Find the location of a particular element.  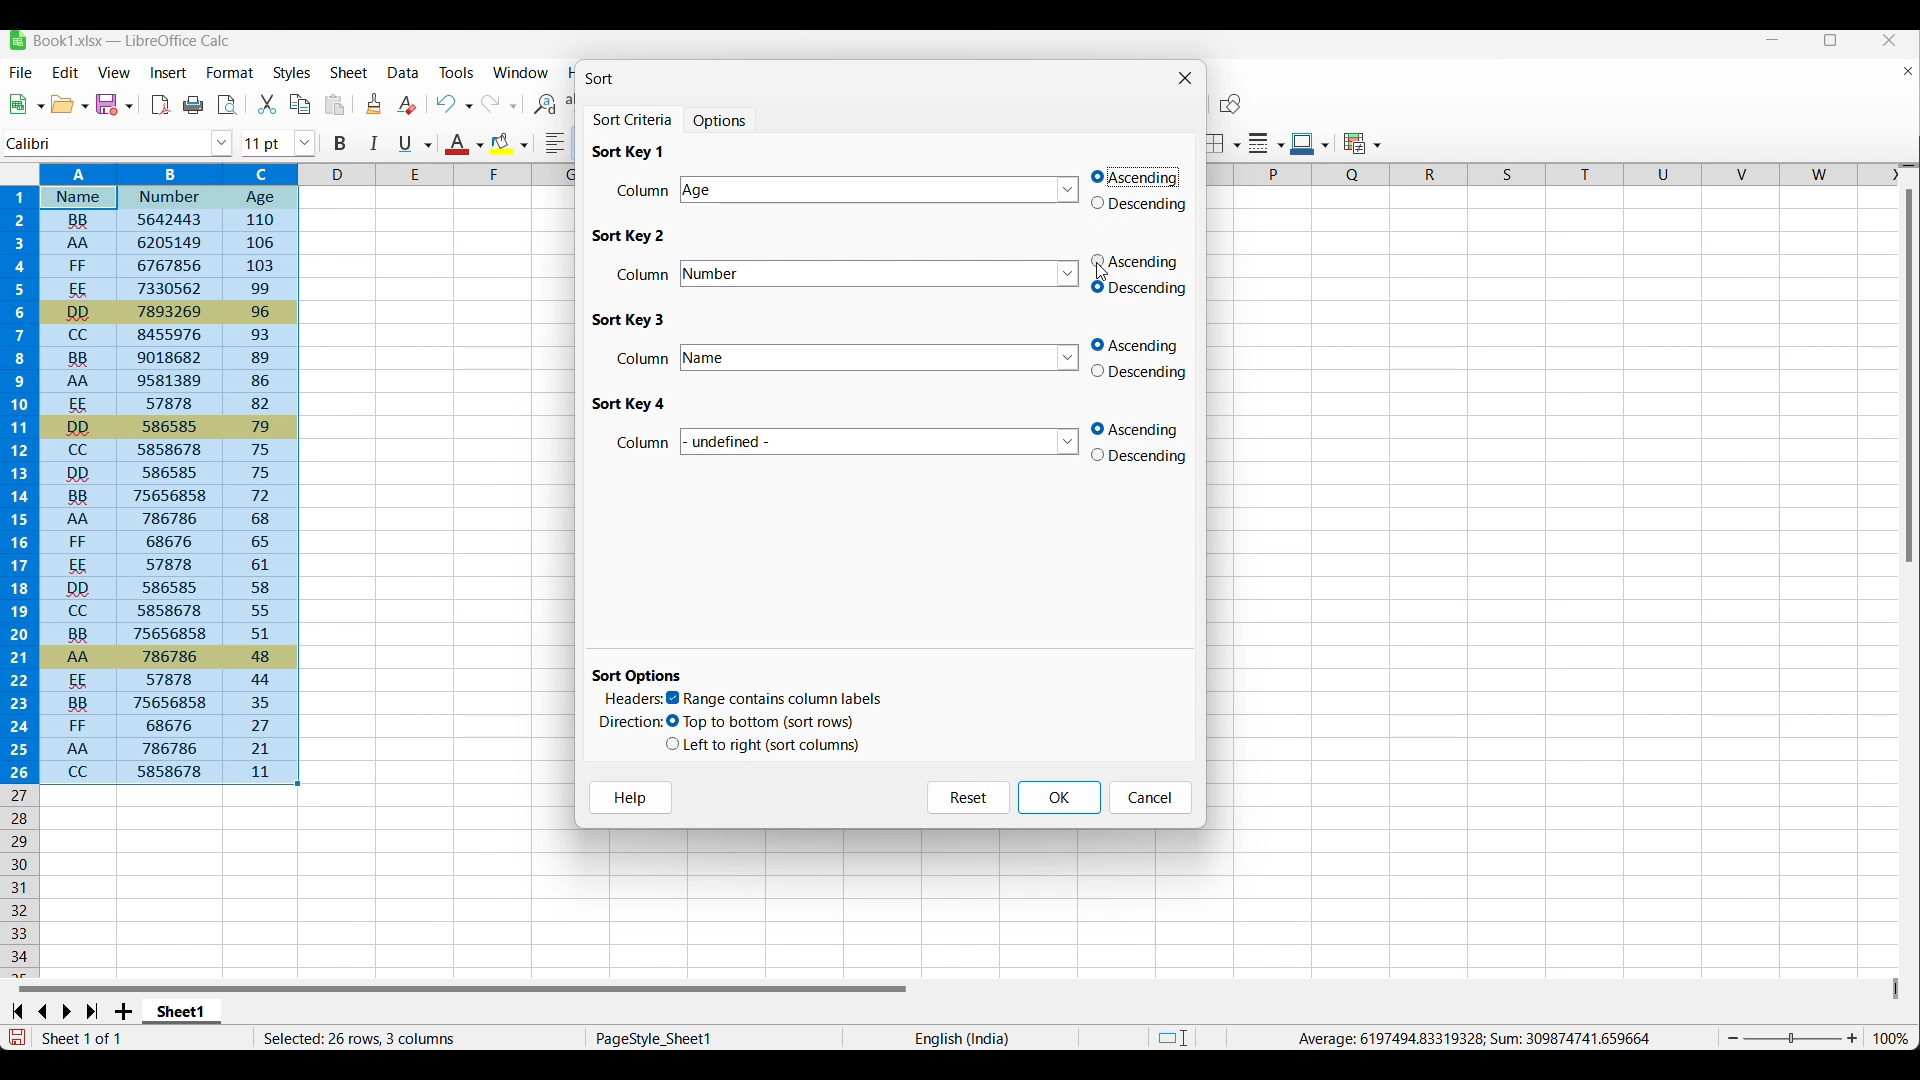

Go to previous sheet is located at coordinates (42, 1012).